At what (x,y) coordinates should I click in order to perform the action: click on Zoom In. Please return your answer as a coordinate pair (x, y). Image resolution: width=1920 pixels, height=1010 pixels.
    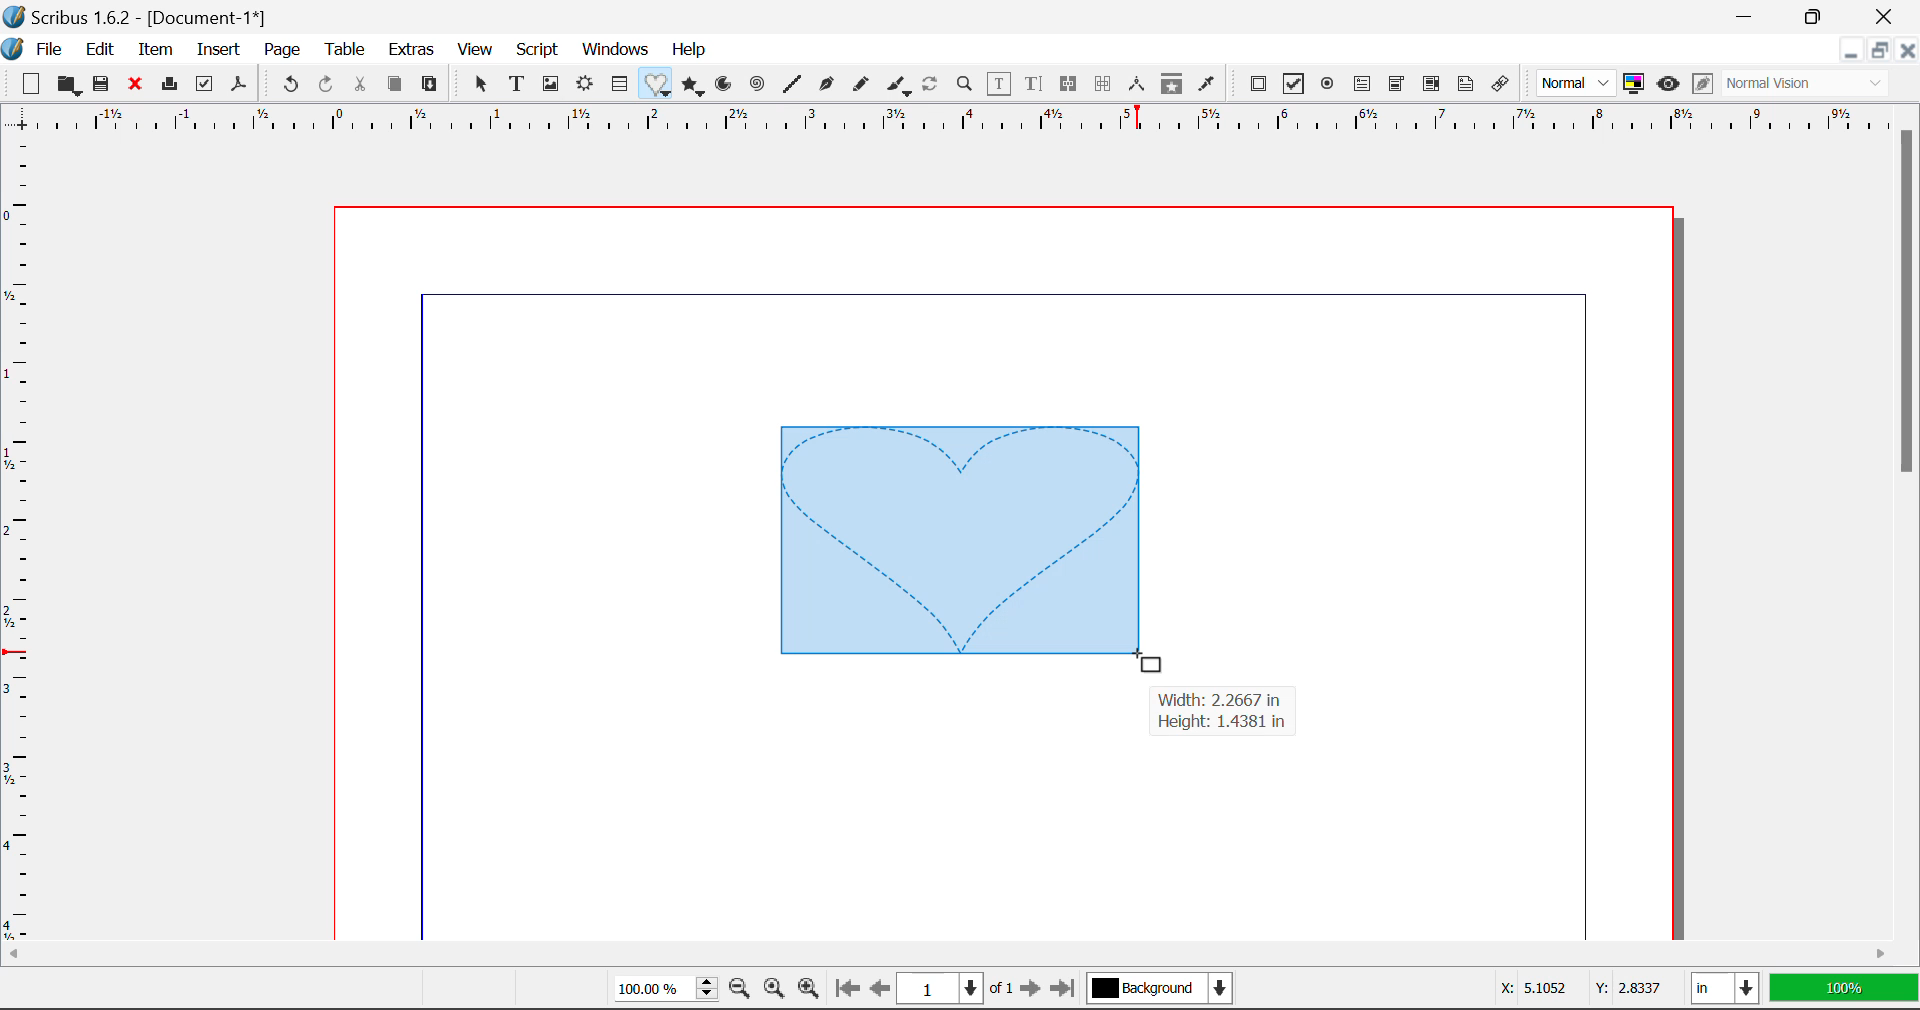
    Looking at the image, I should click on (809, 990).